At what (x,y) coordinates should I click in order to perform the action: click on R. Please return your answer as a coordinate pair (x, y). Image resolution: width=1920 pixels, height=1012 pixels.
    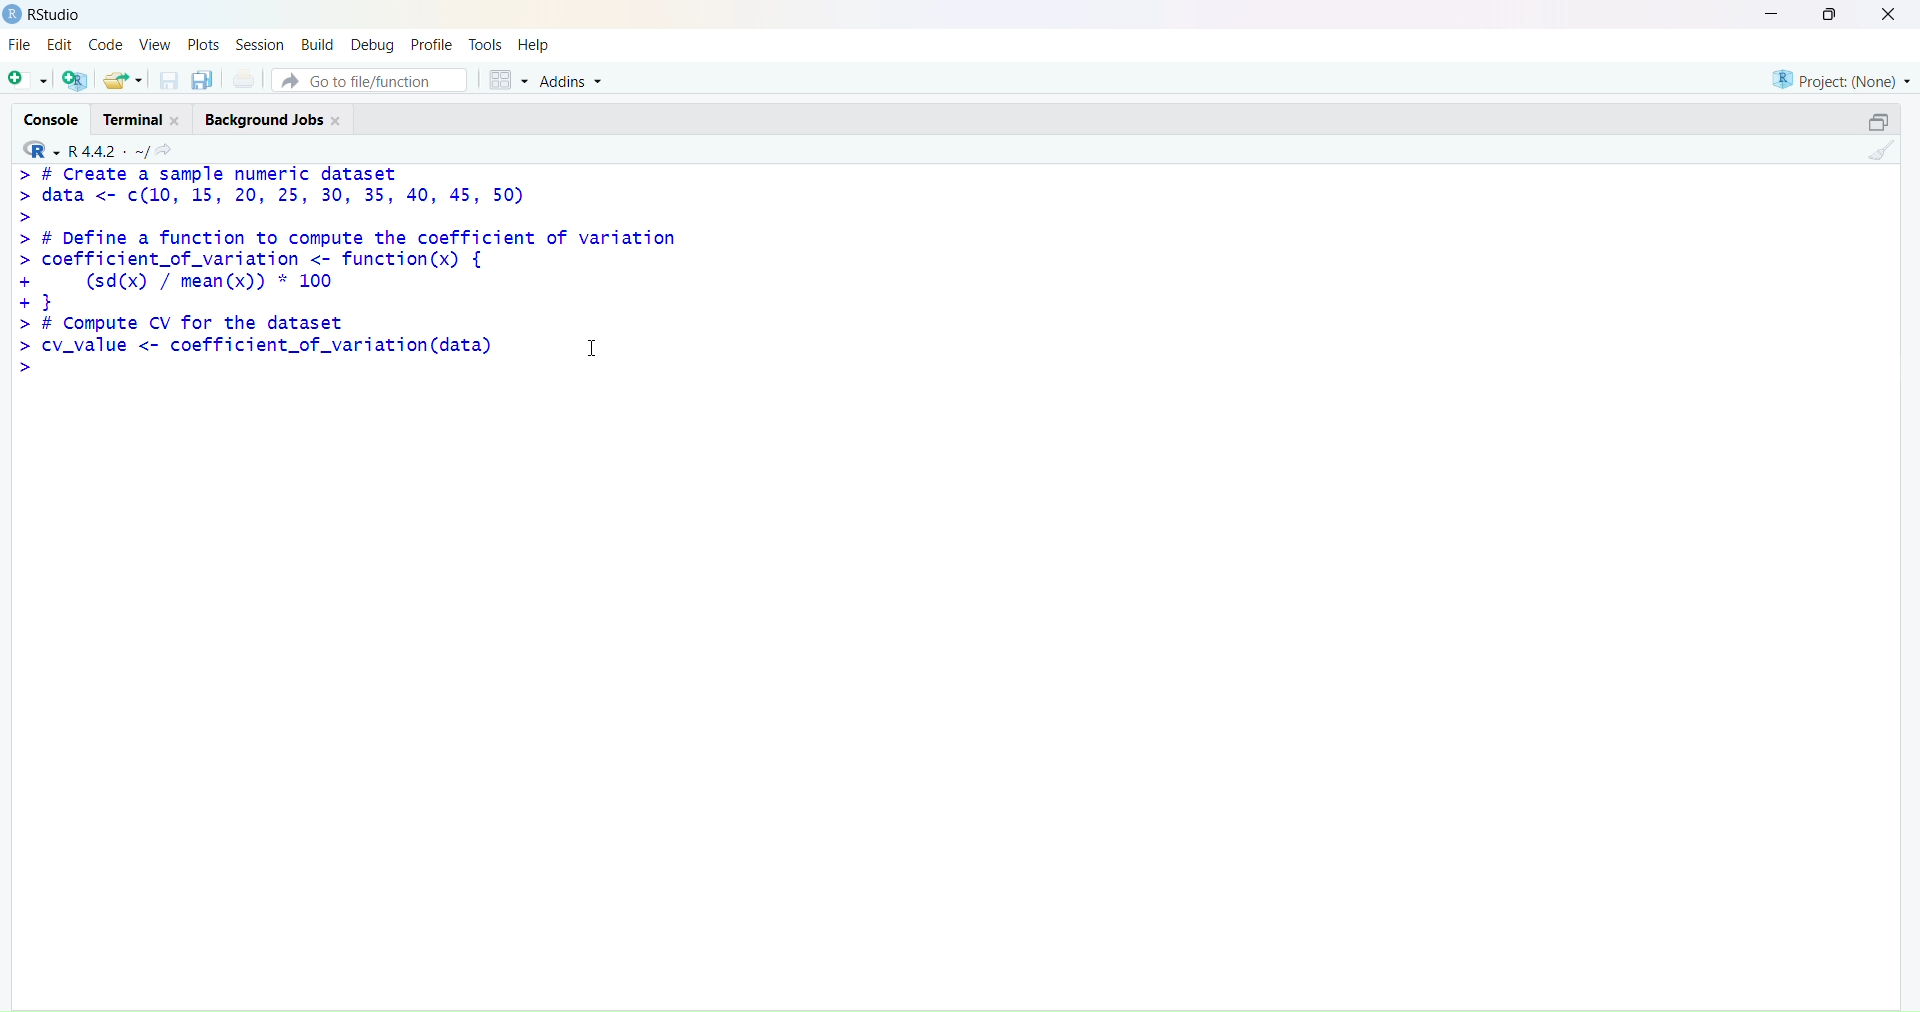
    Looking at the image, I should click on (42, 149).